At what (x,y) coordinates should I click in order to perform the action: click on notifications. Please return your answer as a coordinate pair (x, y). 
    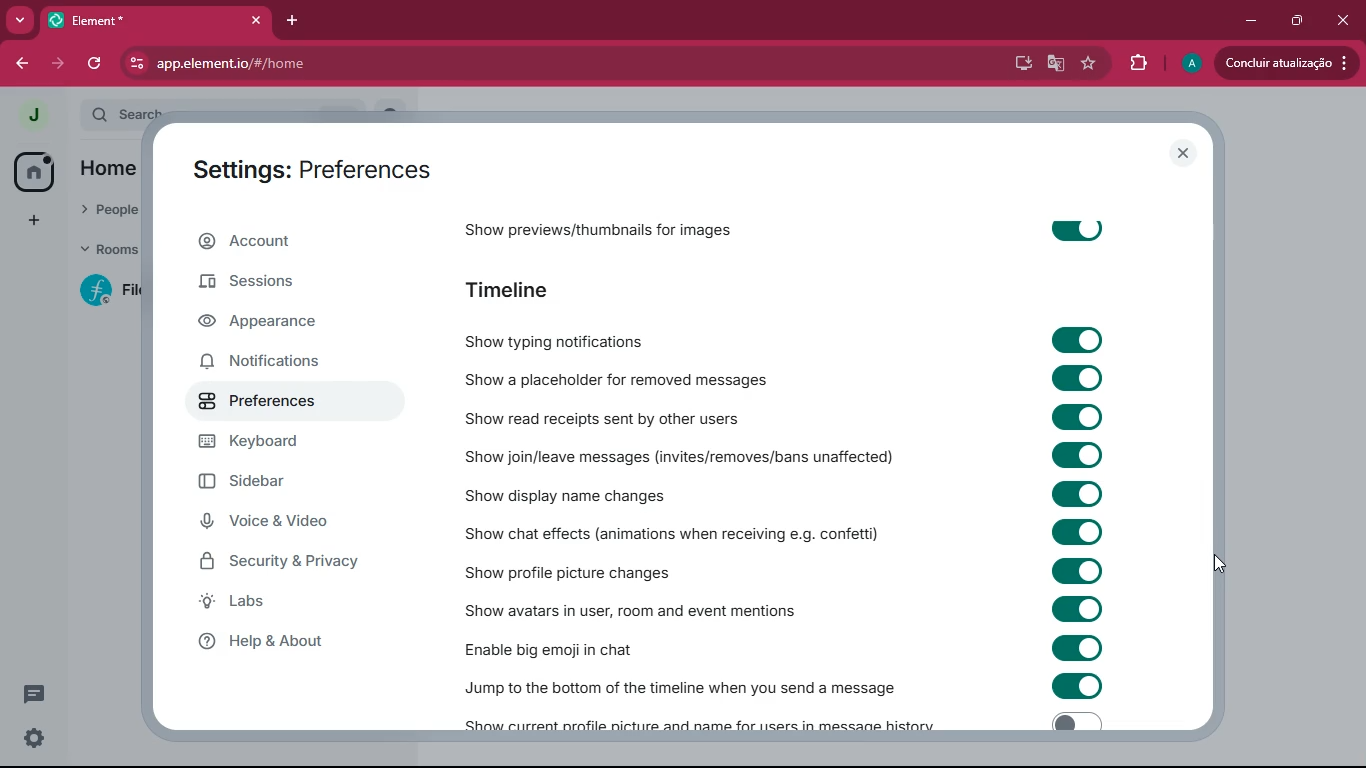
    Looking at the image, I should click on (282, 362).